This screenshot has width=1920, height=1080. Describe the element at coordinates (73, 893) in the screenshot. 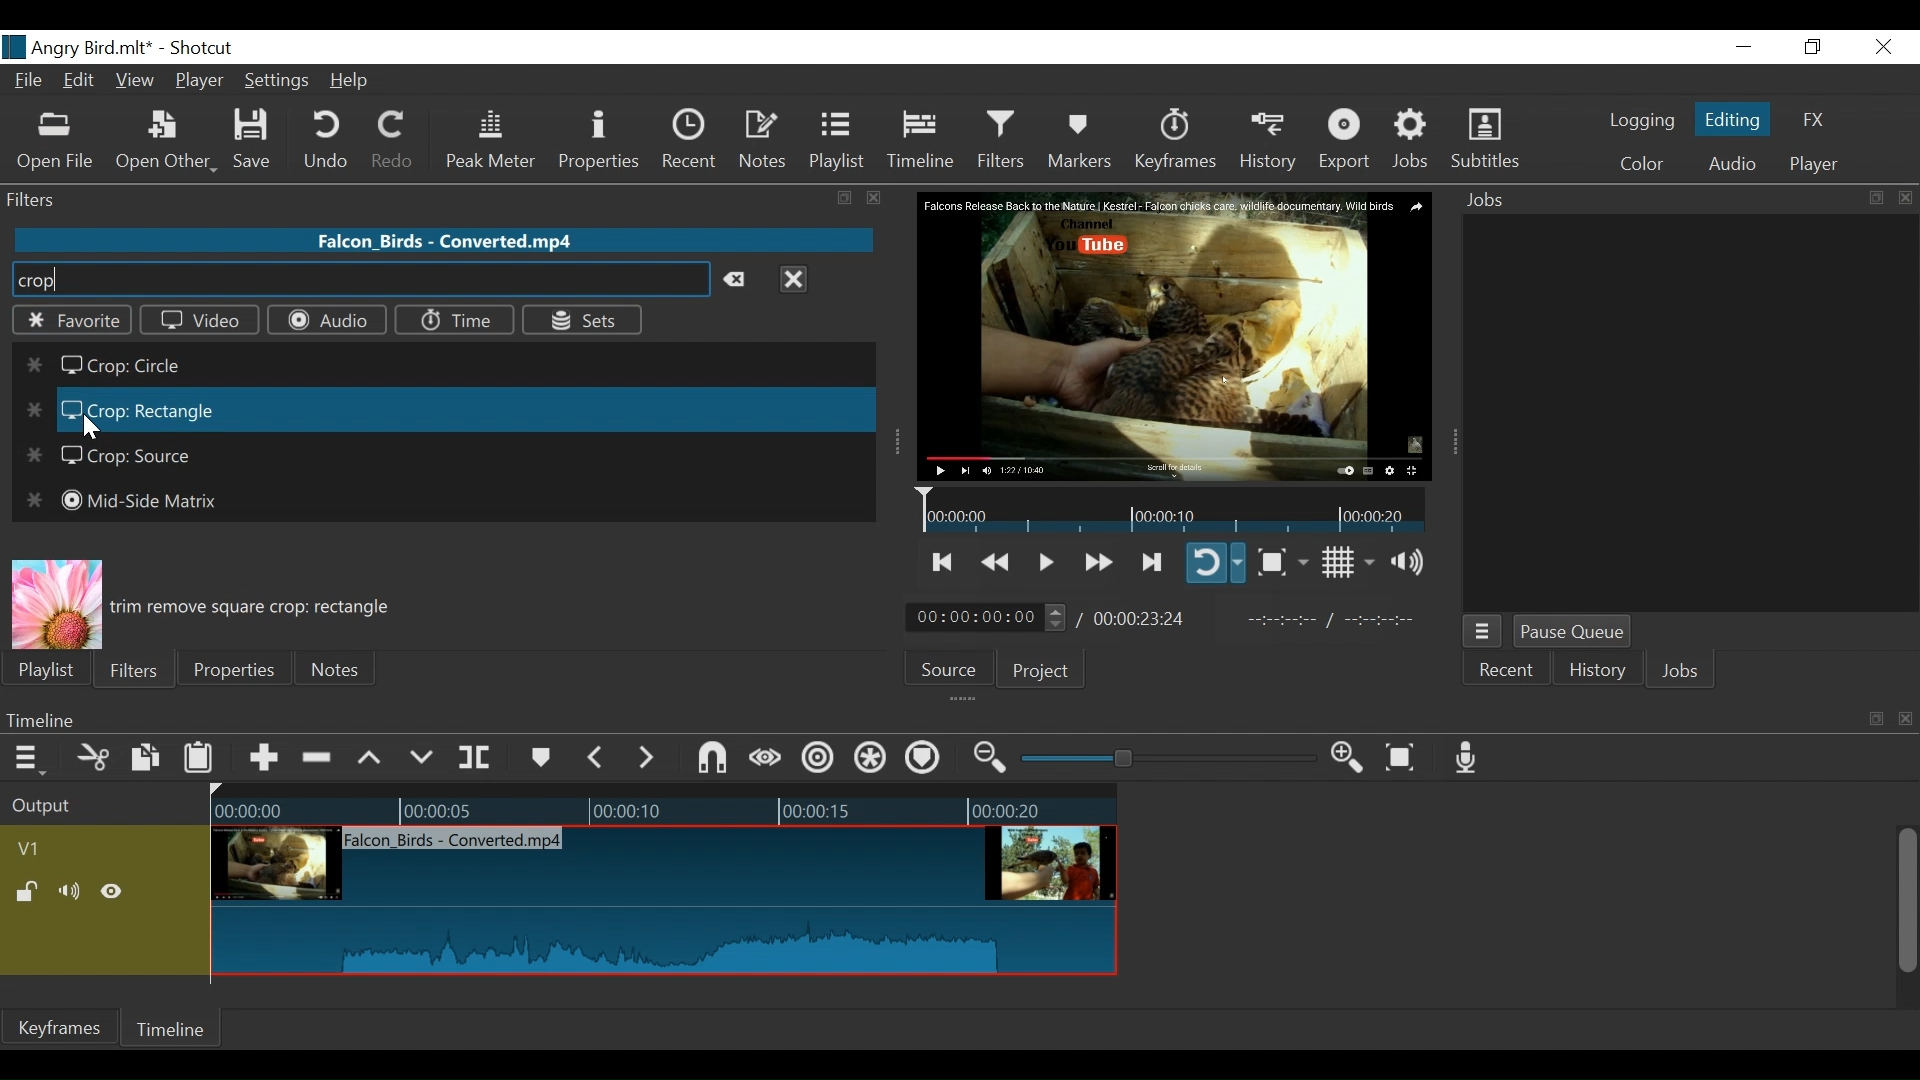

I see `Mute` at that location.